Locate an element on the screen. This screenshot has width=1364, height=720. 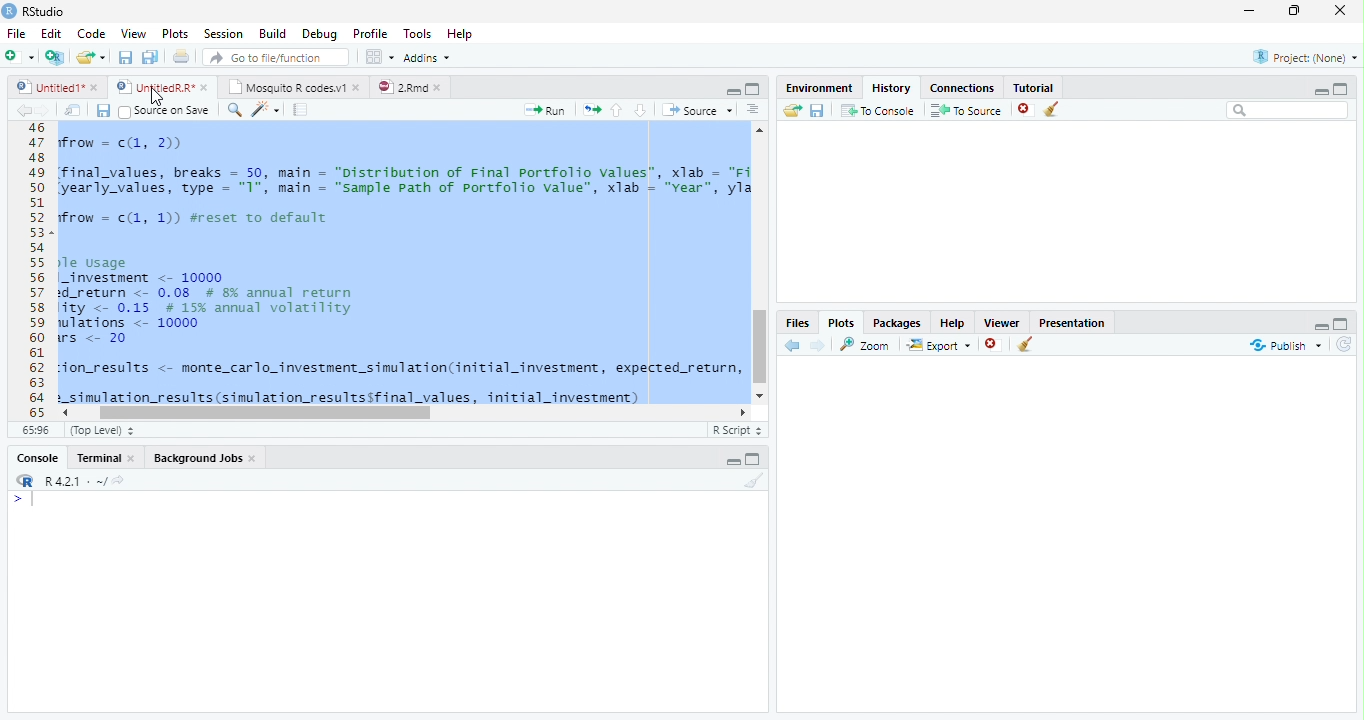
Save all open files is located at coordinates (149, 57).